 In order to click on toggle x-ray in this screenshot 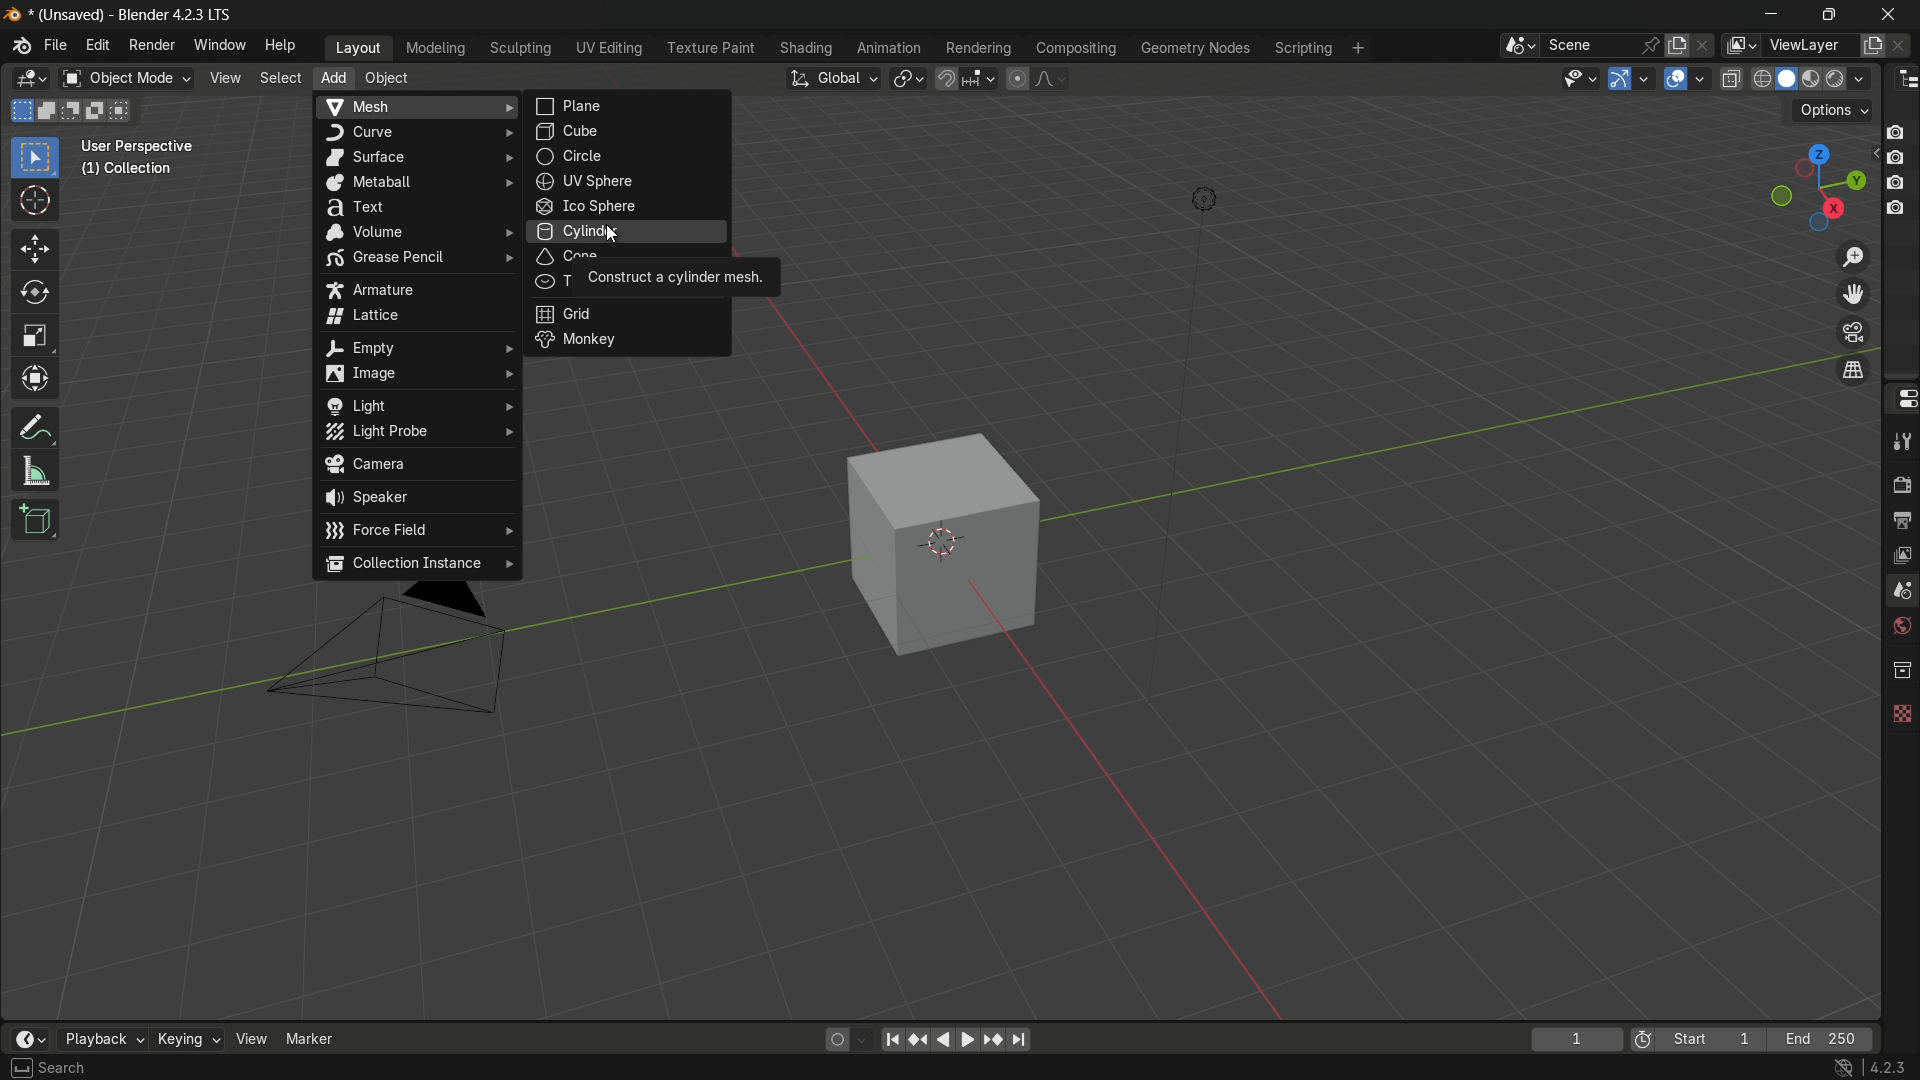, I will do `click(1732, 78)`.